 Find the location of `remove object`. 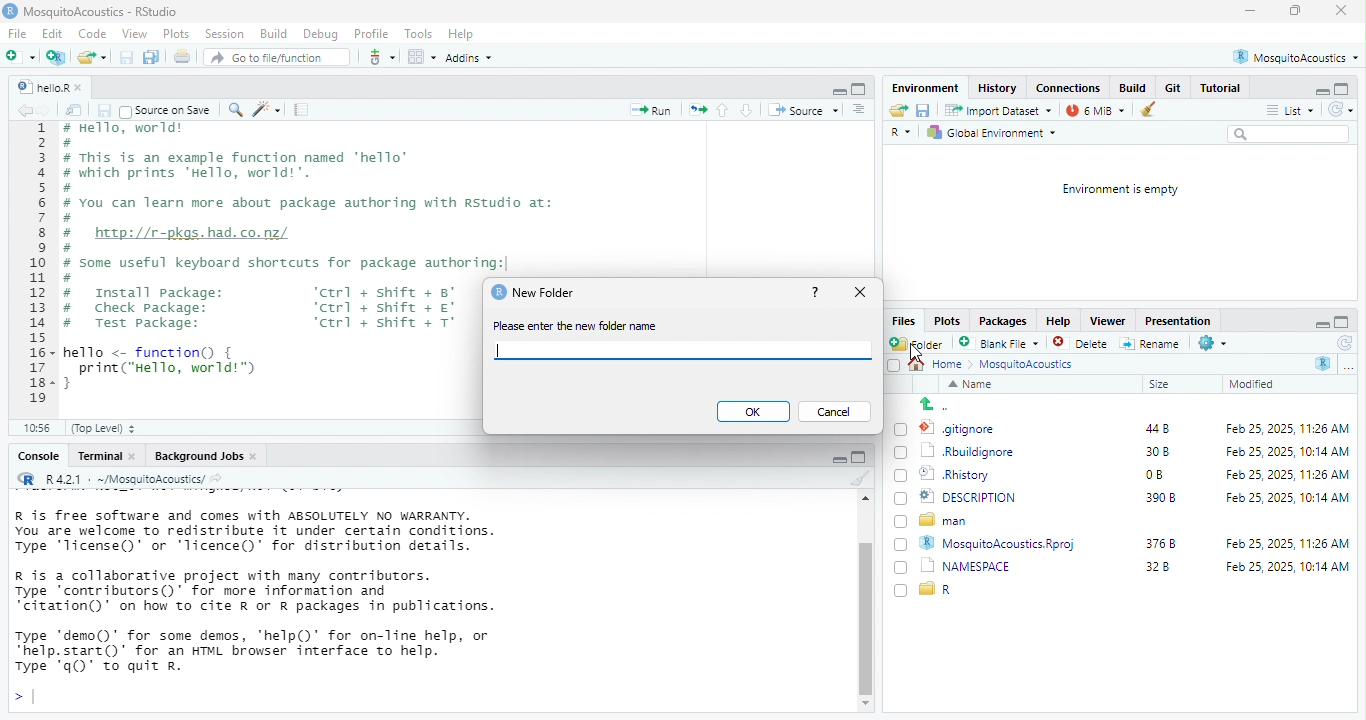

remove object is located at coordinates (1156, 110).